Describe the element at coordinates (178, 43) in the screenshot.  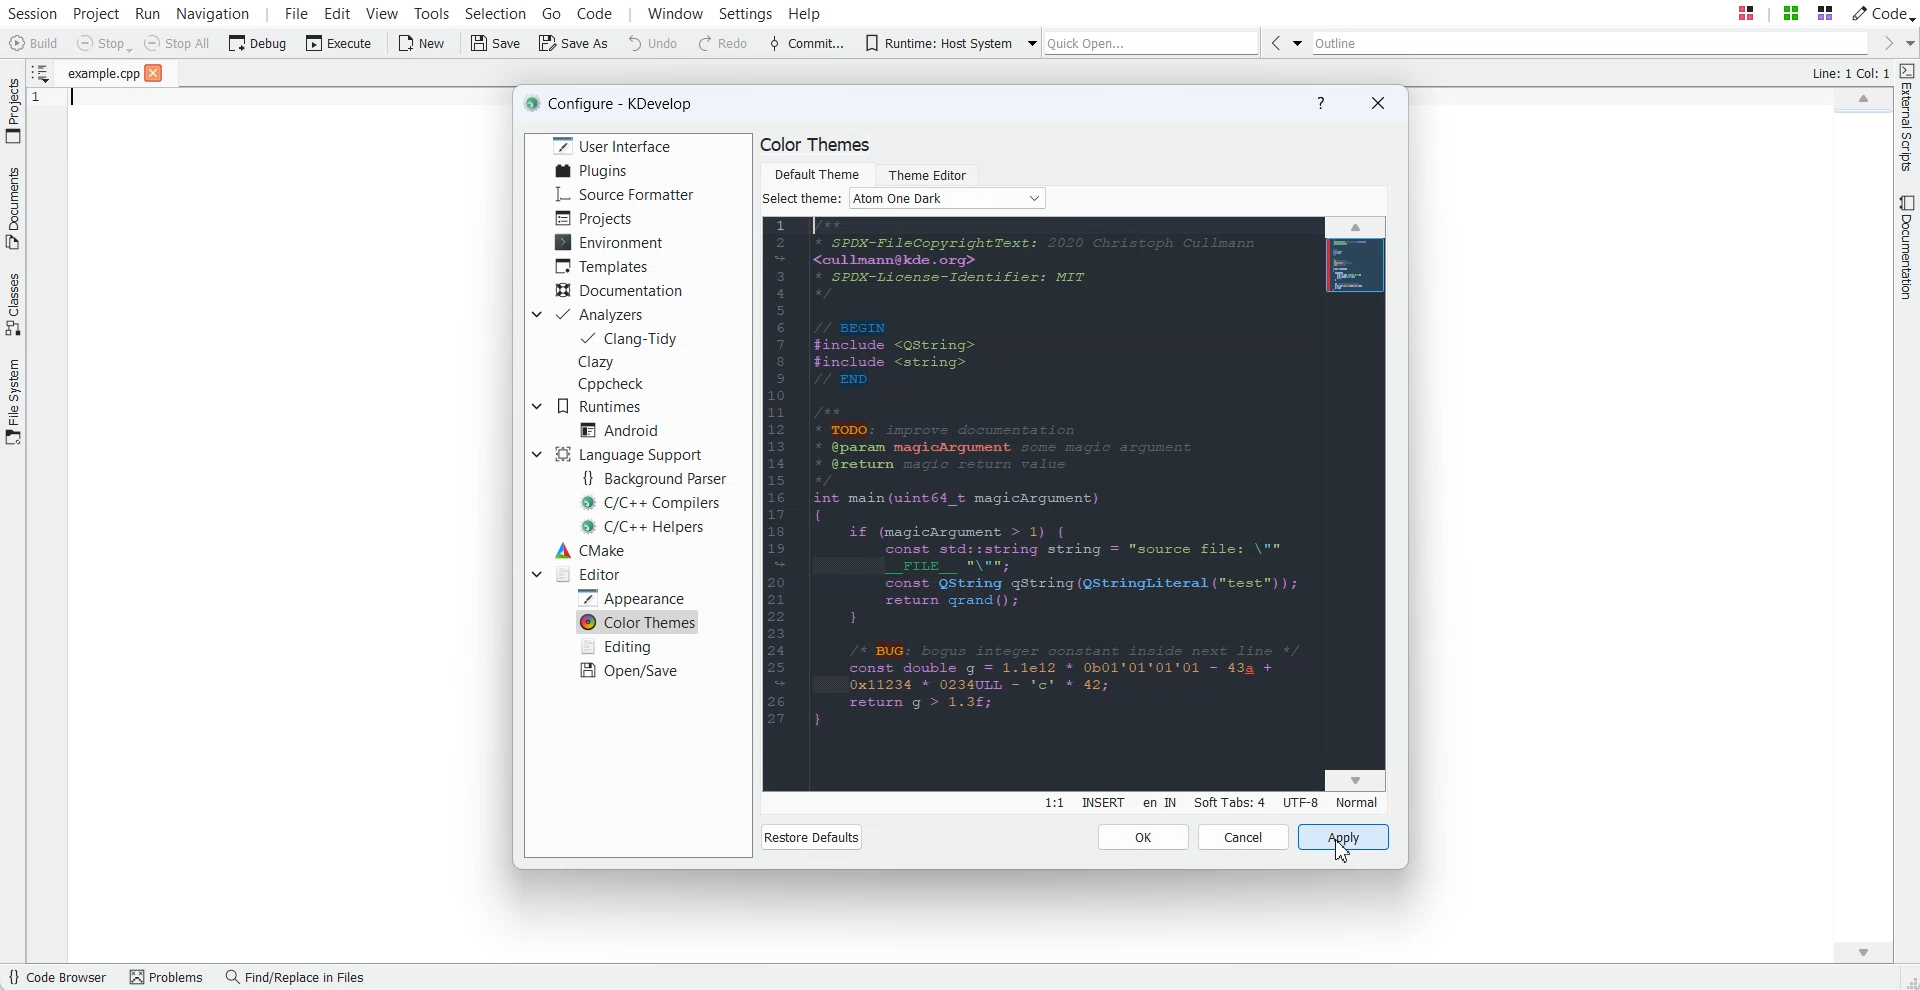
I see `Stop All` at that location.